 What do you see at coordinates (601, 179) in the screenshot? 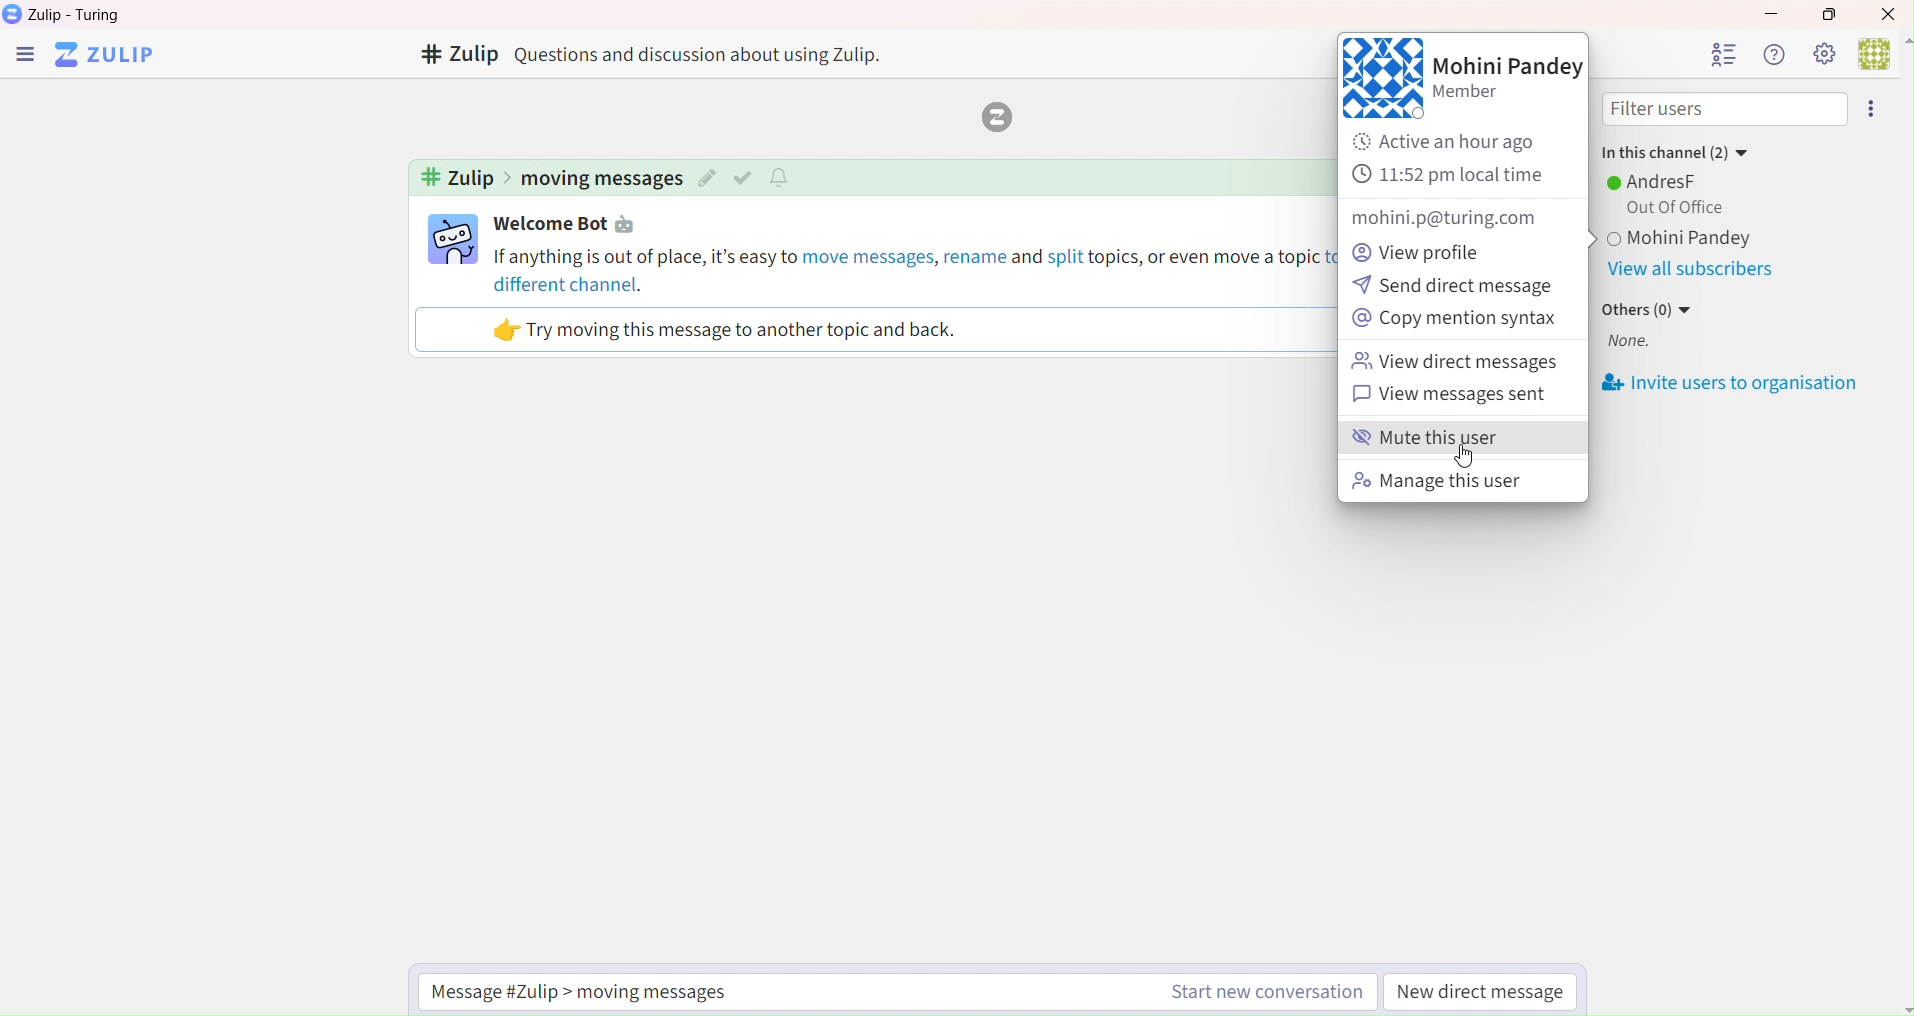
I see `moving messages` at bounding box center [601, 179].